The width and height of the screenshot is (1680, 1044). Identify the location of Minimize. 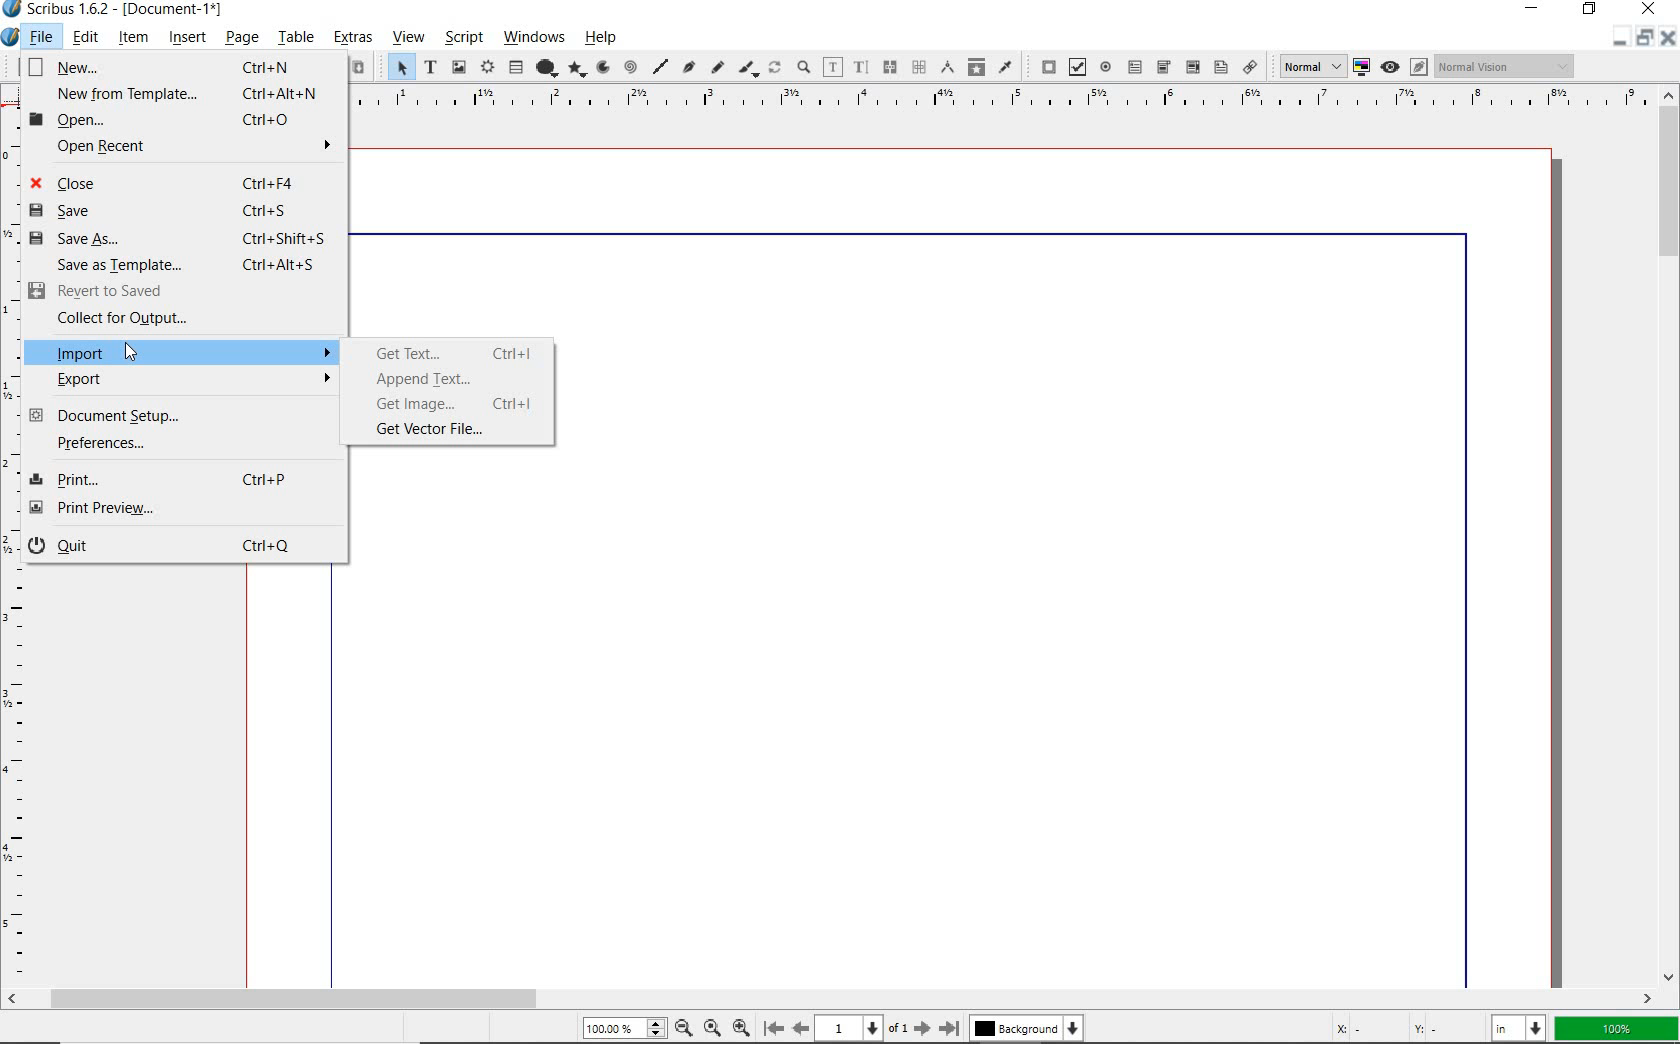
(1644, 37).